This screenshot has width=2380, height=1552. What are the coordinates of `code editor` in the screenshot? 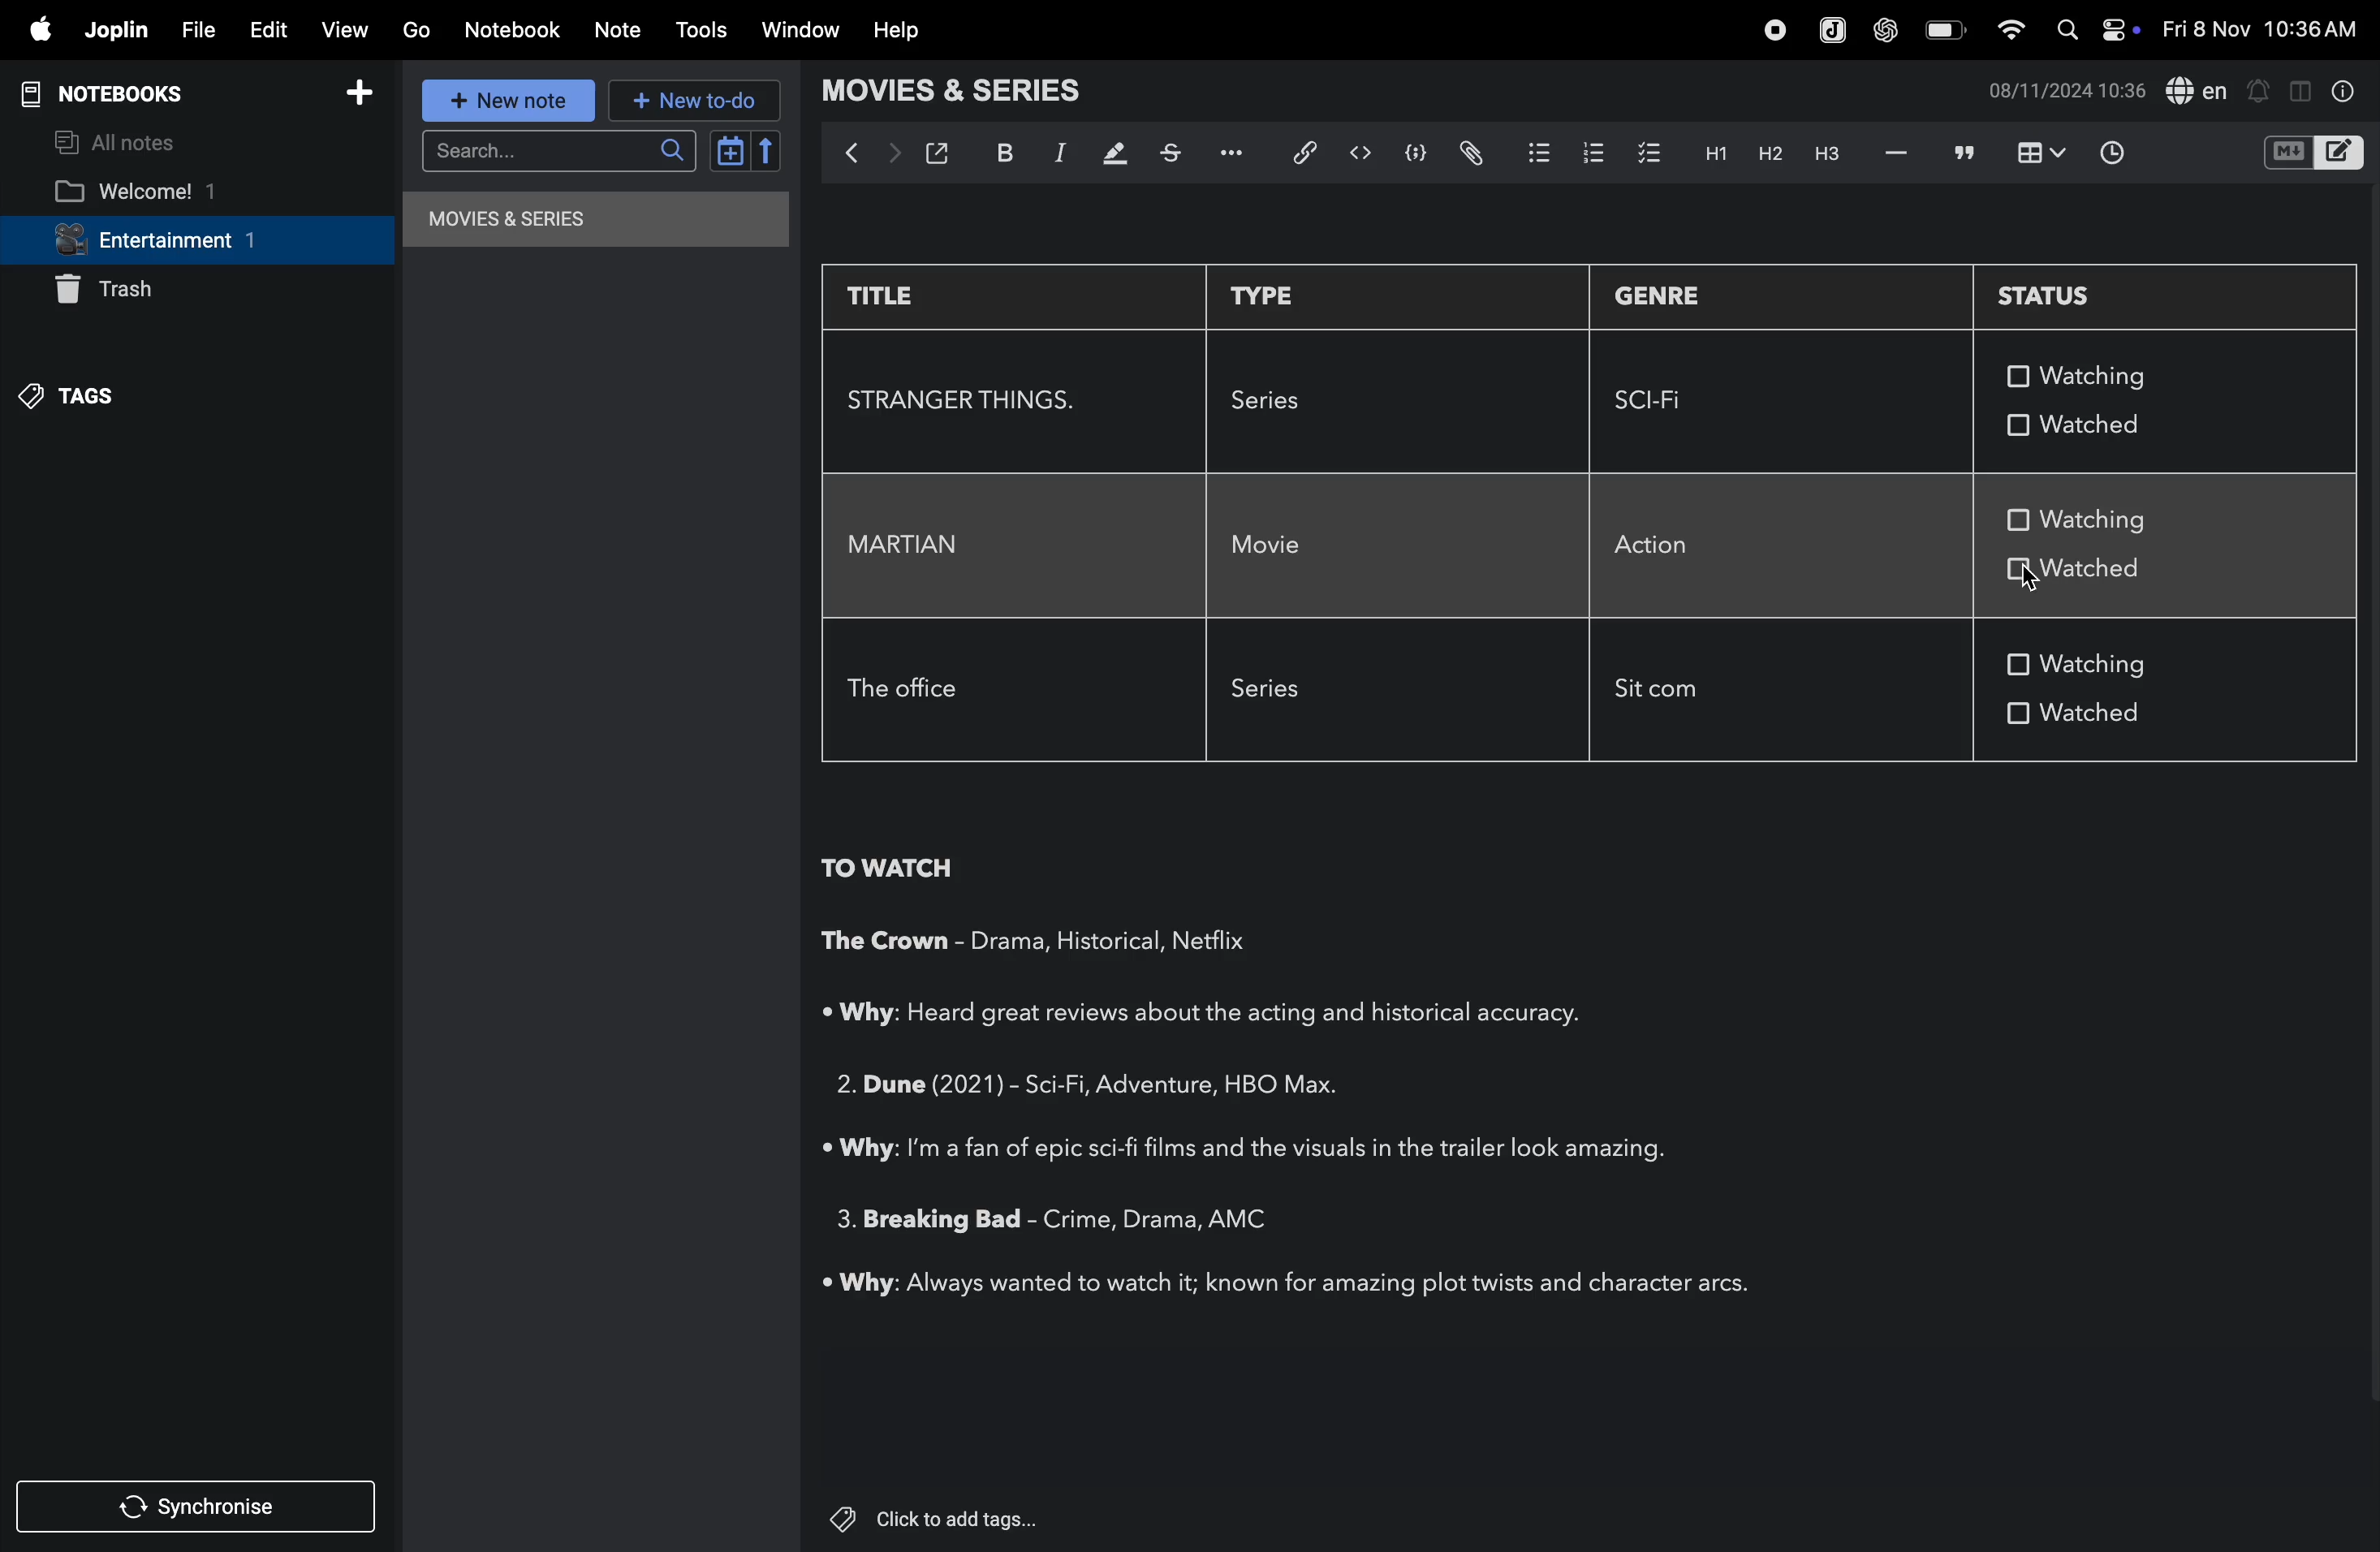 It's located at (1360, 153).